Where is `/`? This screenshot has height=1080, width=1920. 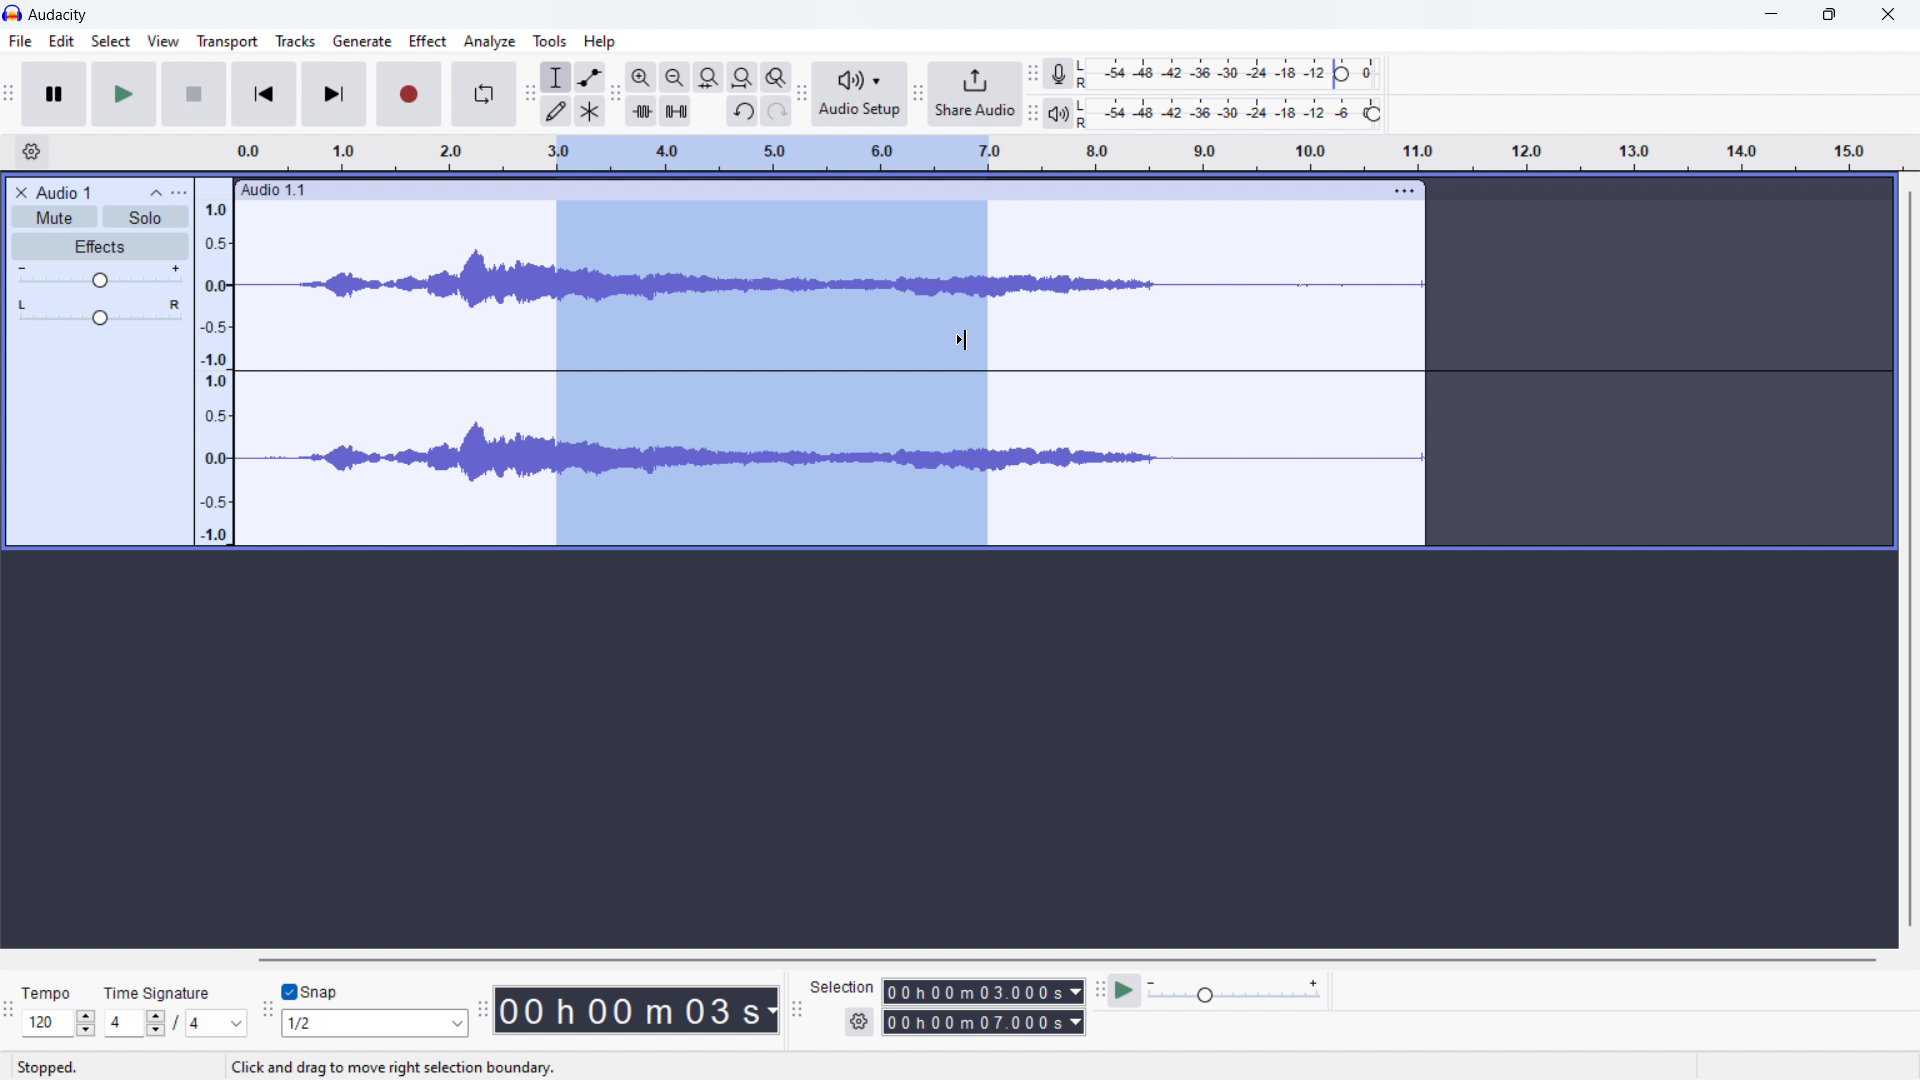
/ is located at coordinates (177, 1022).